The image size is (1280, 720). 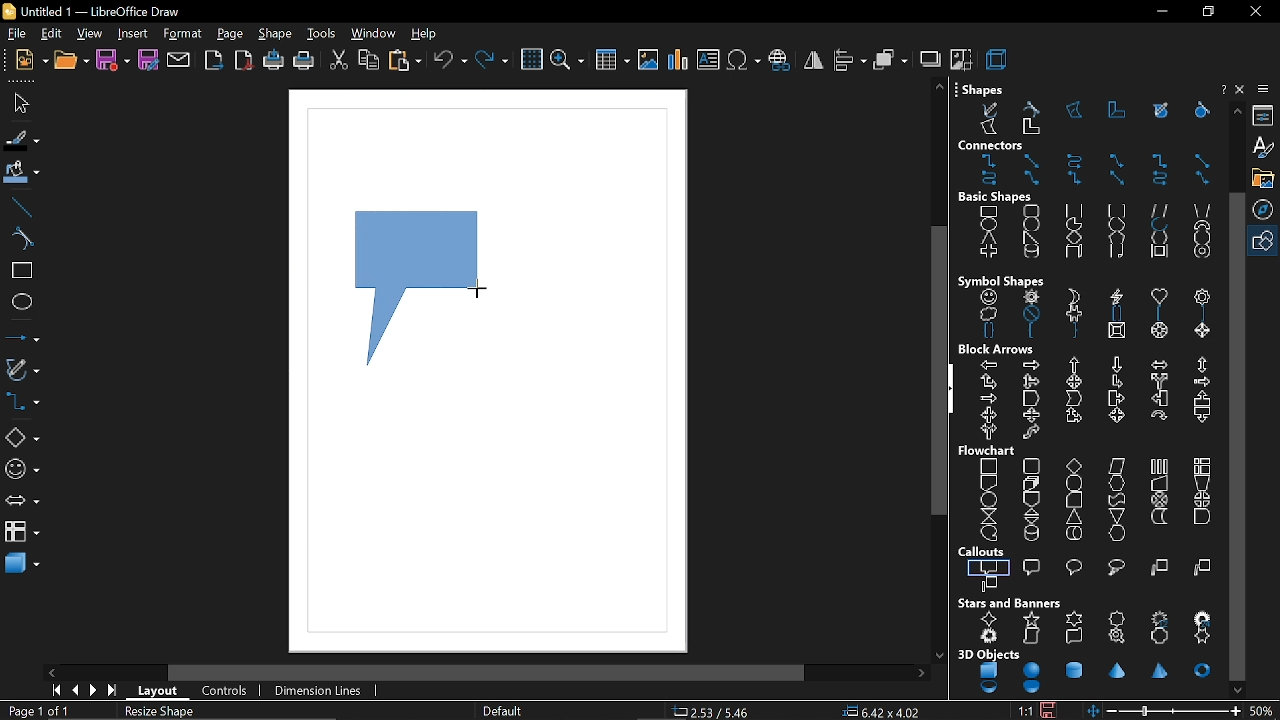 I want to click on change zoom, so click(x=1175, y=710).